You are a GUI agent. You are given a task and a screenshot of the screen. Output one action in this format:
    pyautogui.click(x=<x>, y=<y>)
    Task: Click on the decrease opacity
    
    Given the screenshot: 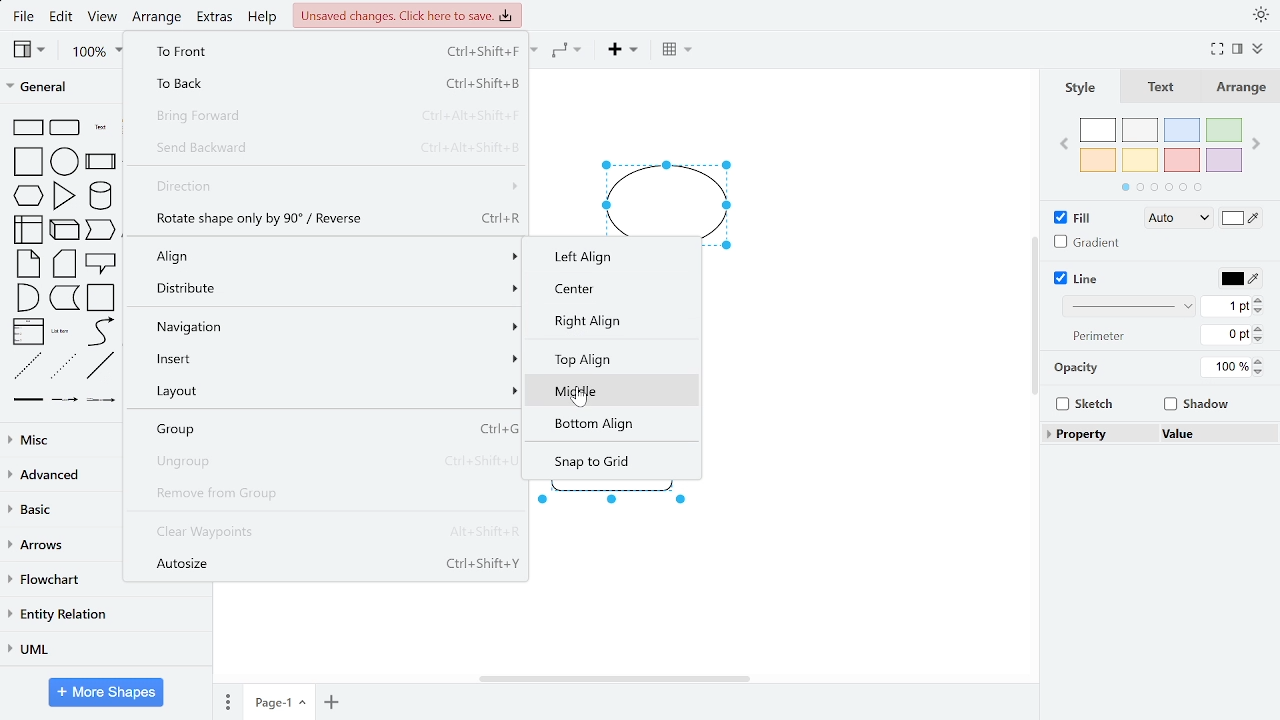 What is the action you would take?
    pyautogui.click(x=1259, y=372)
    